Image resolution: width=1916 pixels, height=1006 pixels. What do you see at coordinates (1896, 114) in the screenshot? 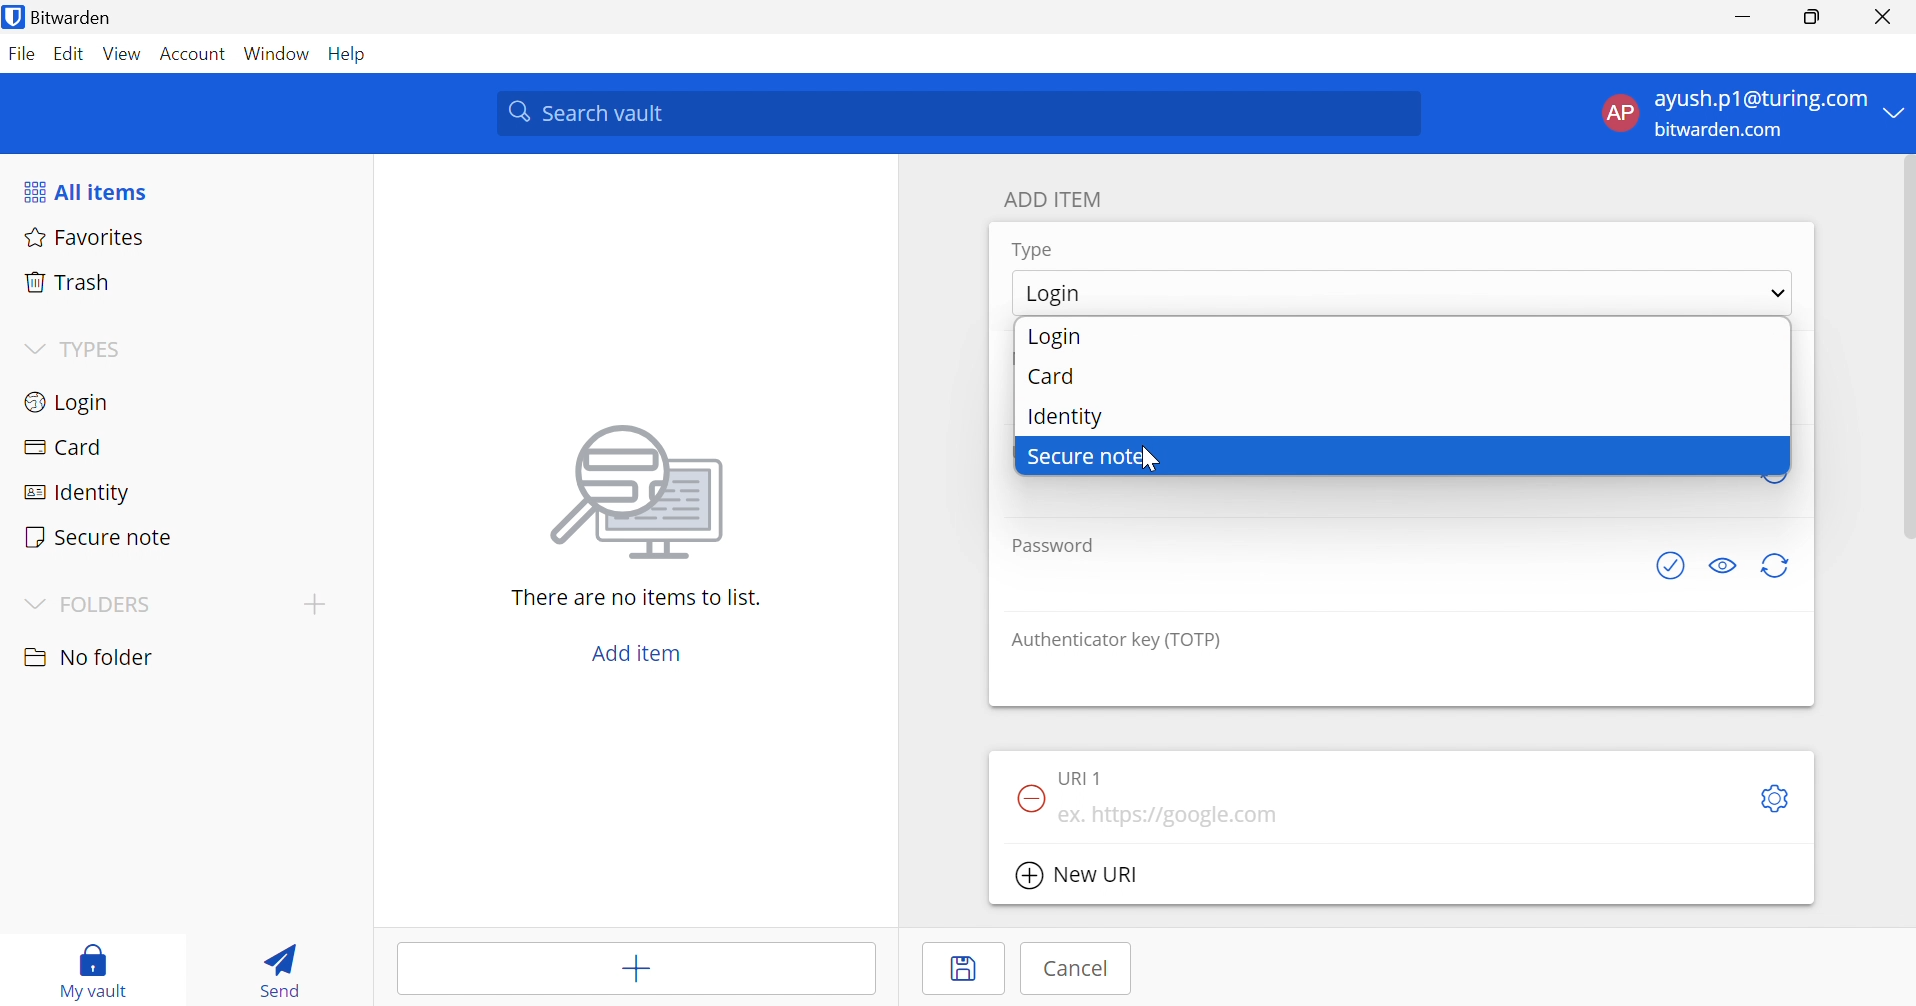
I see `Drop Down` at bounding box center [1896, 114].